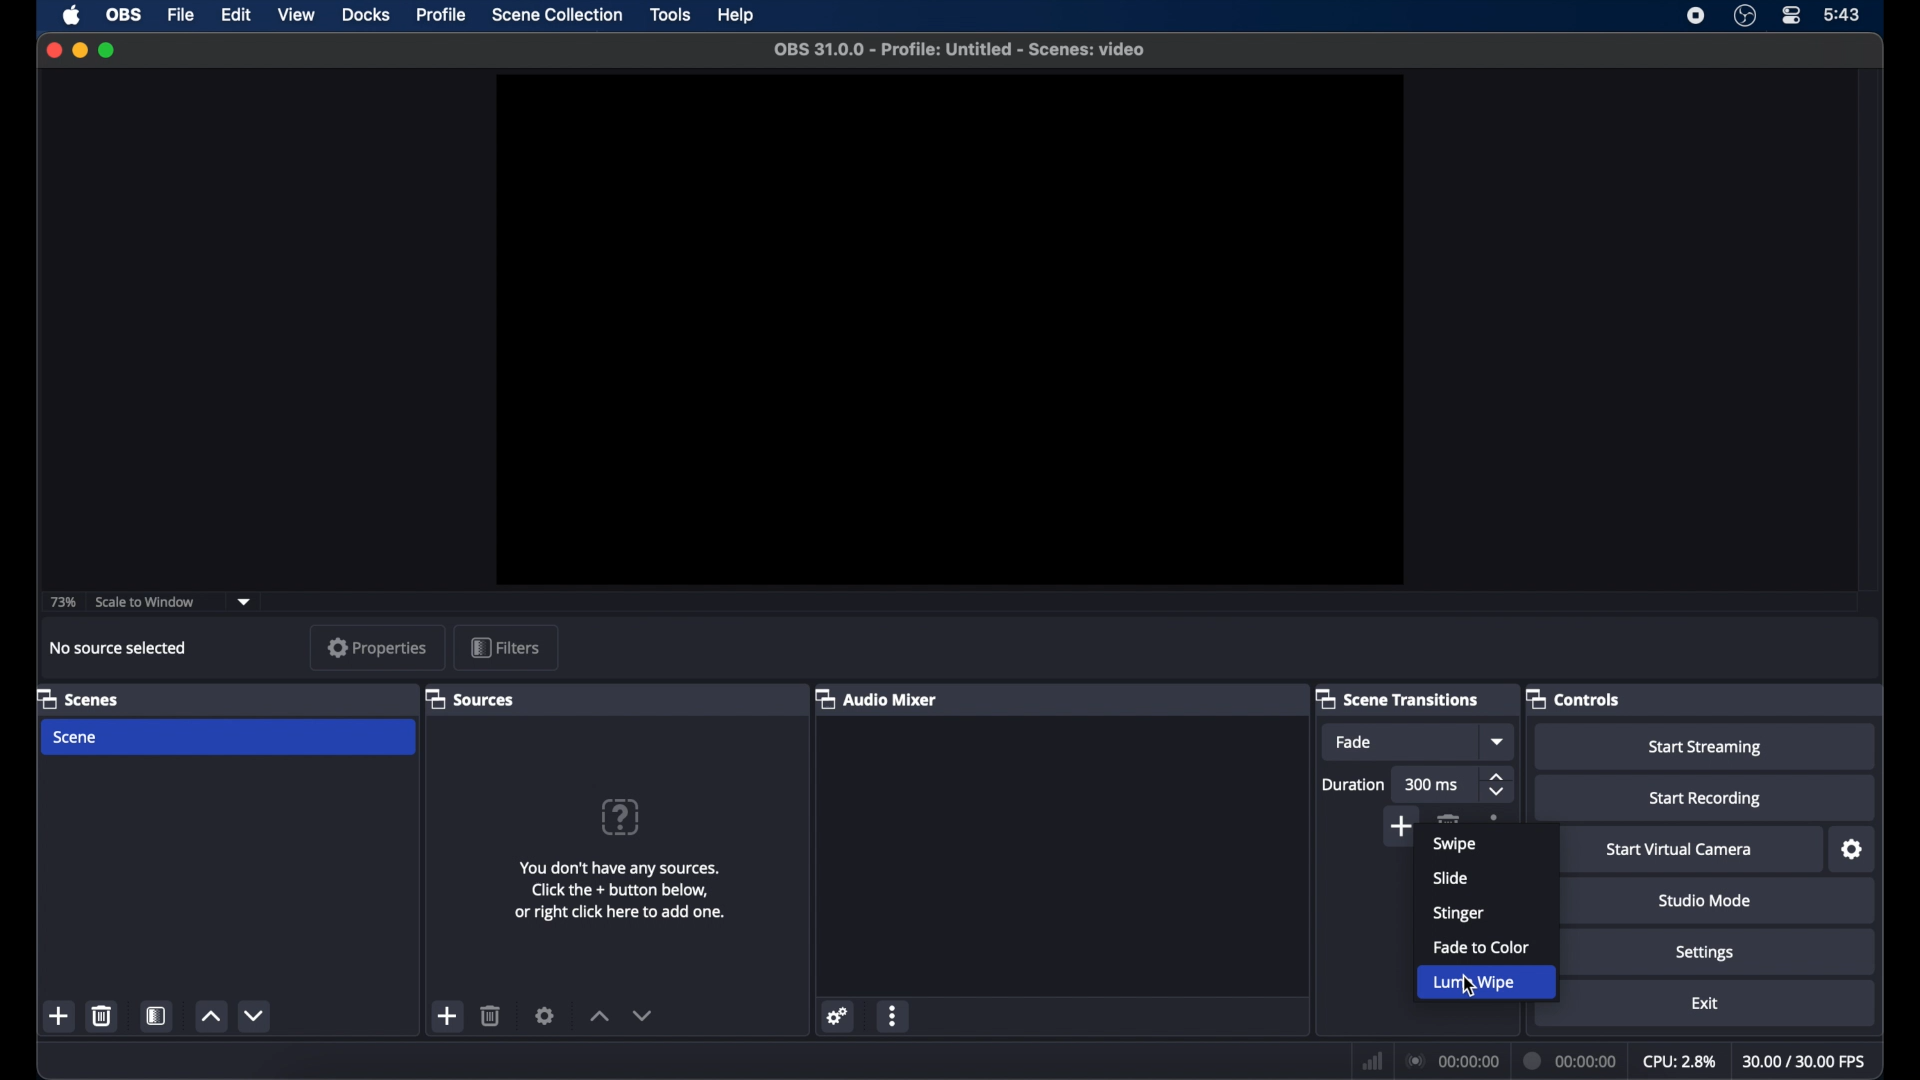 This screenshot has width=1920, height=1080. What do you see at coordinates (1450, 877) in the screenshot?
I see `slide` at bounding box center [1450, 877].